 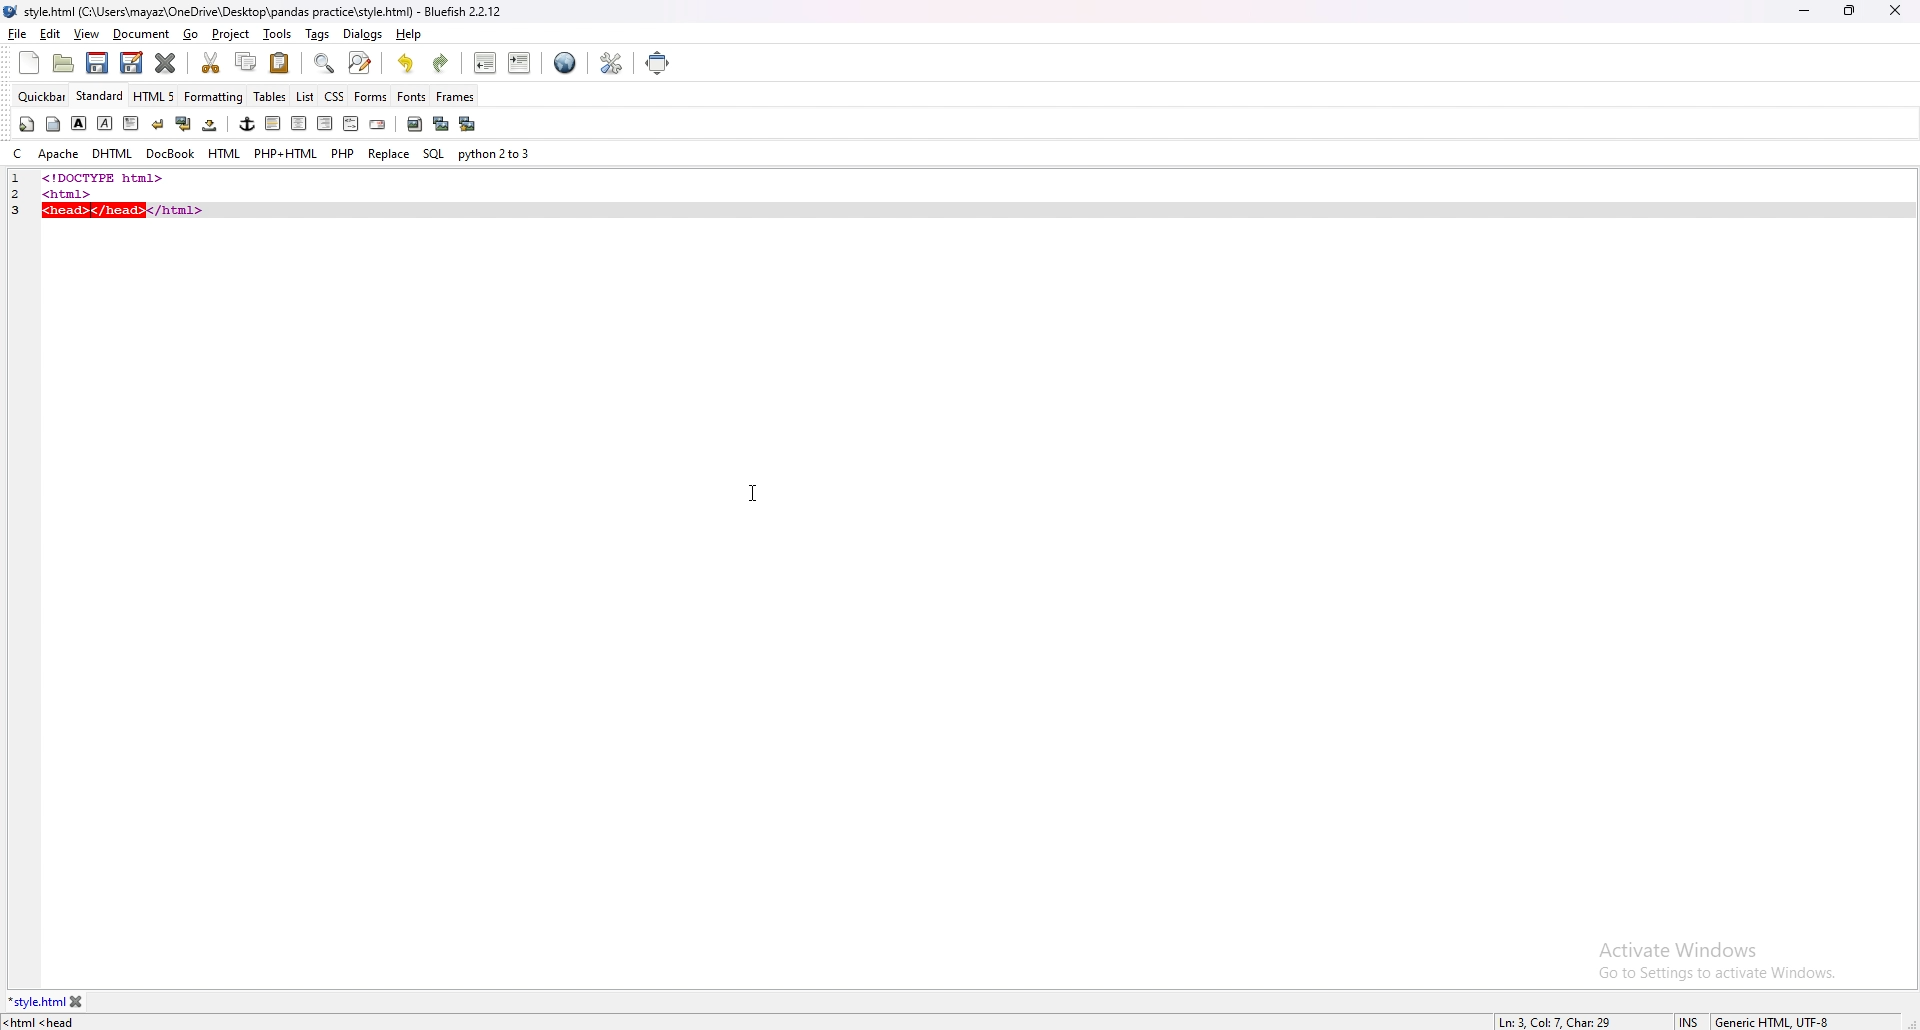 I want to click on line number, so click(x=22, y=210).